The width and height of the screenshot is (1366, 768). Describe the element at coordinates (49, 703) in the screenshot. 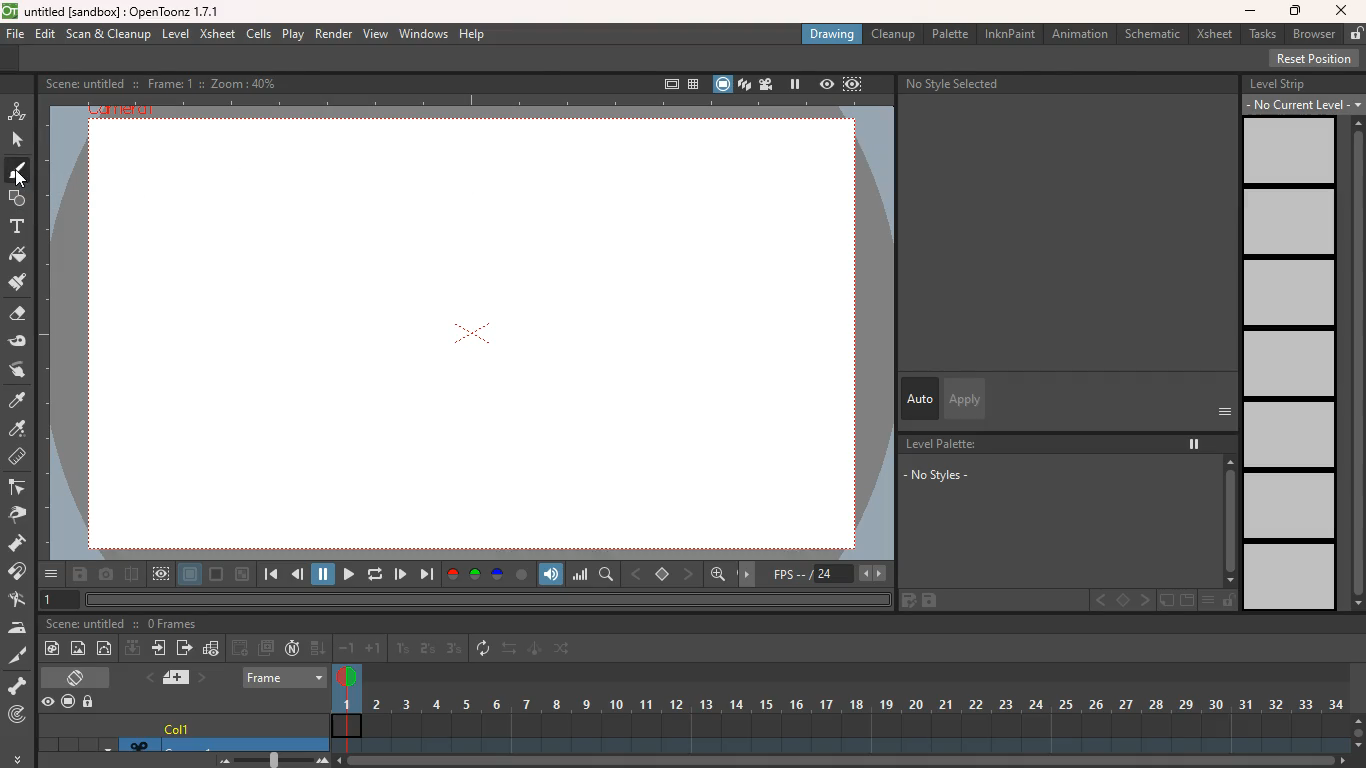

I see `eye` at that location.